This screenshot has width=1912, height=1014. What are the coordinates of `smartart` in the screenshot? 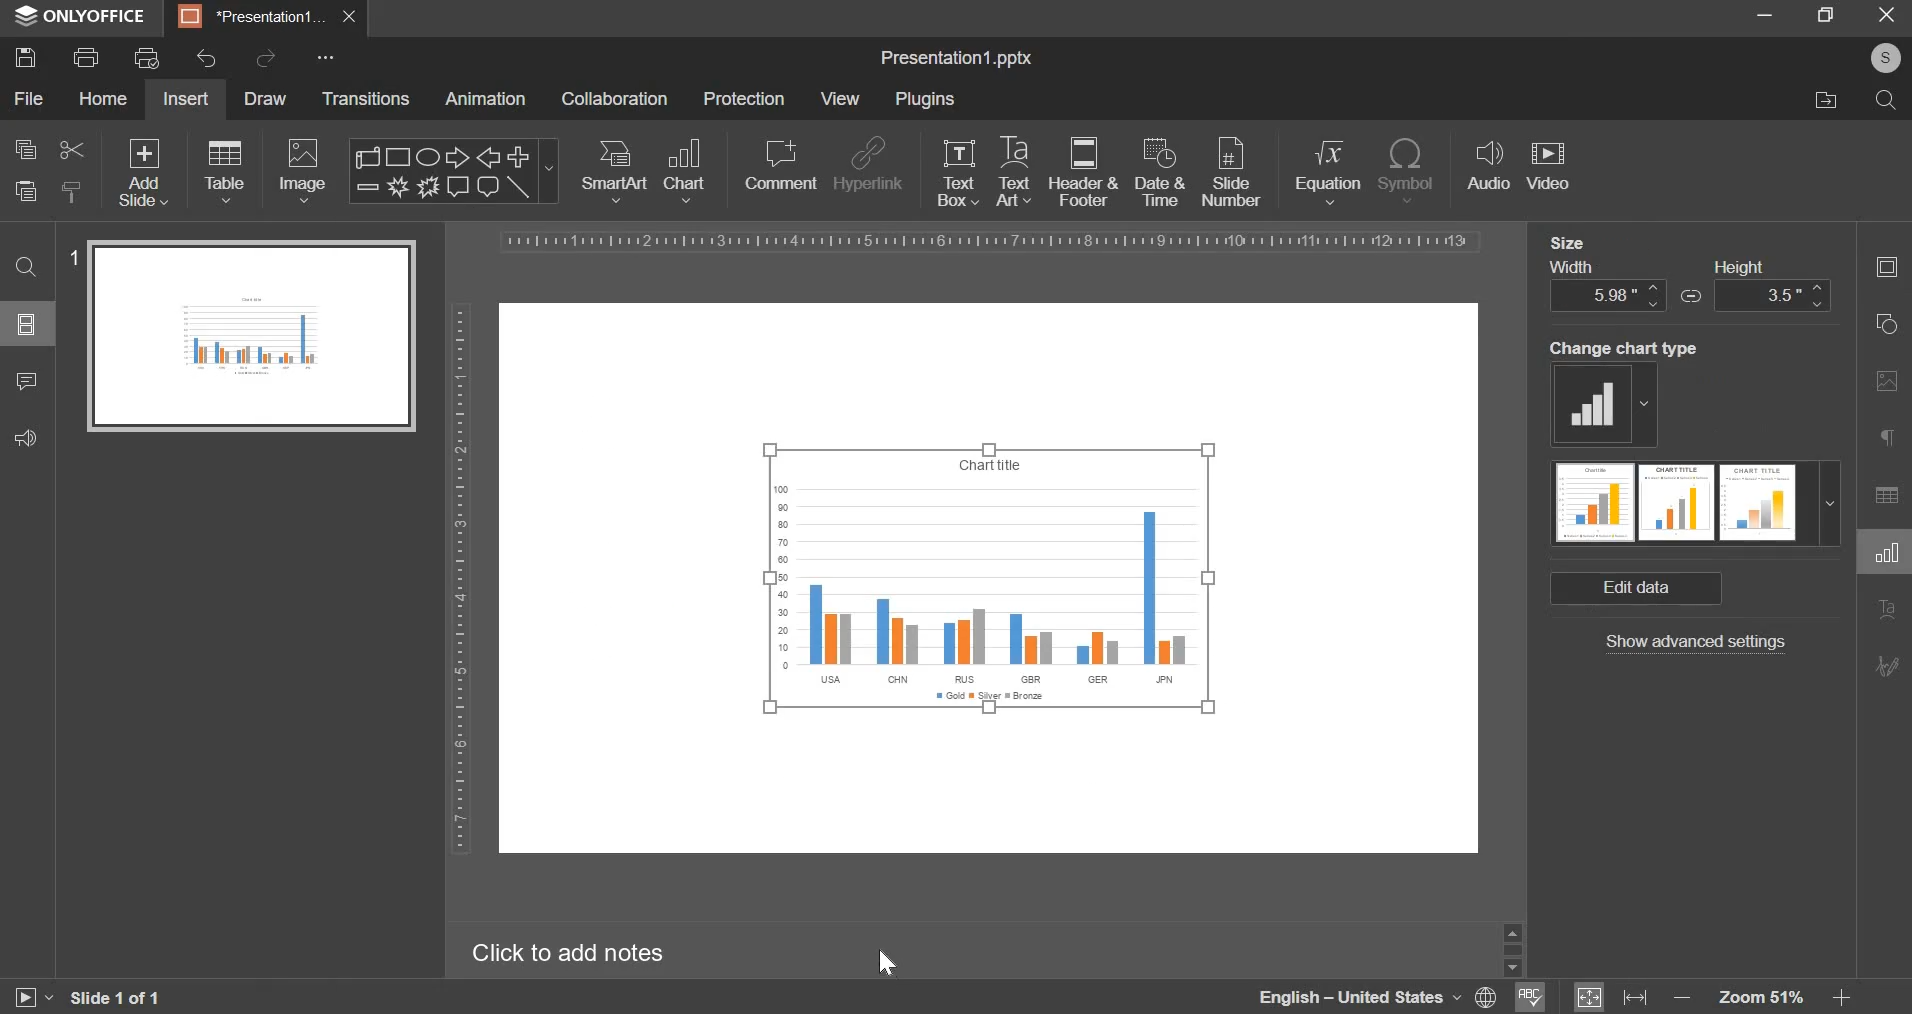 It's located at (614, 169).